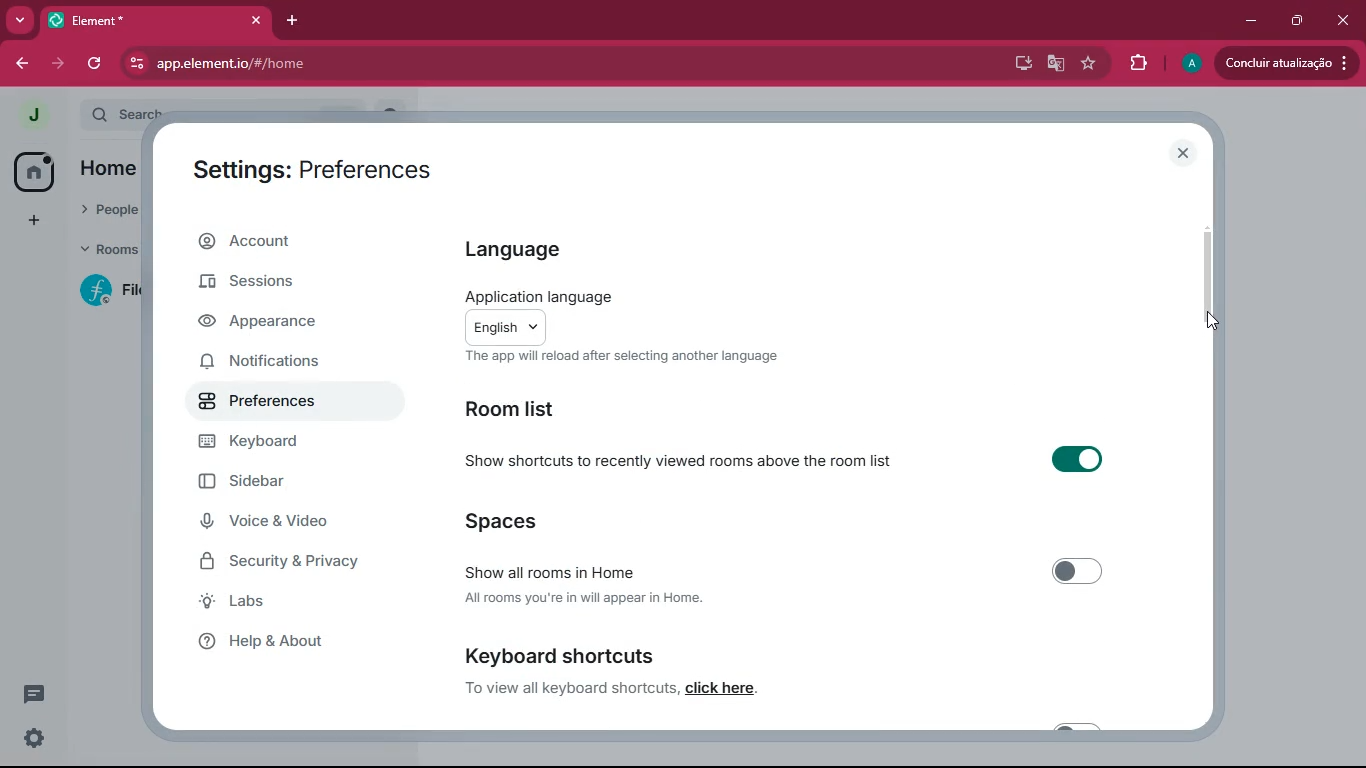 This screenshot has height=768, width=1366. What do you see at coordinates (1295, 20) in the screenshot?
I see `maximize` at bounding box center [1295, 20].